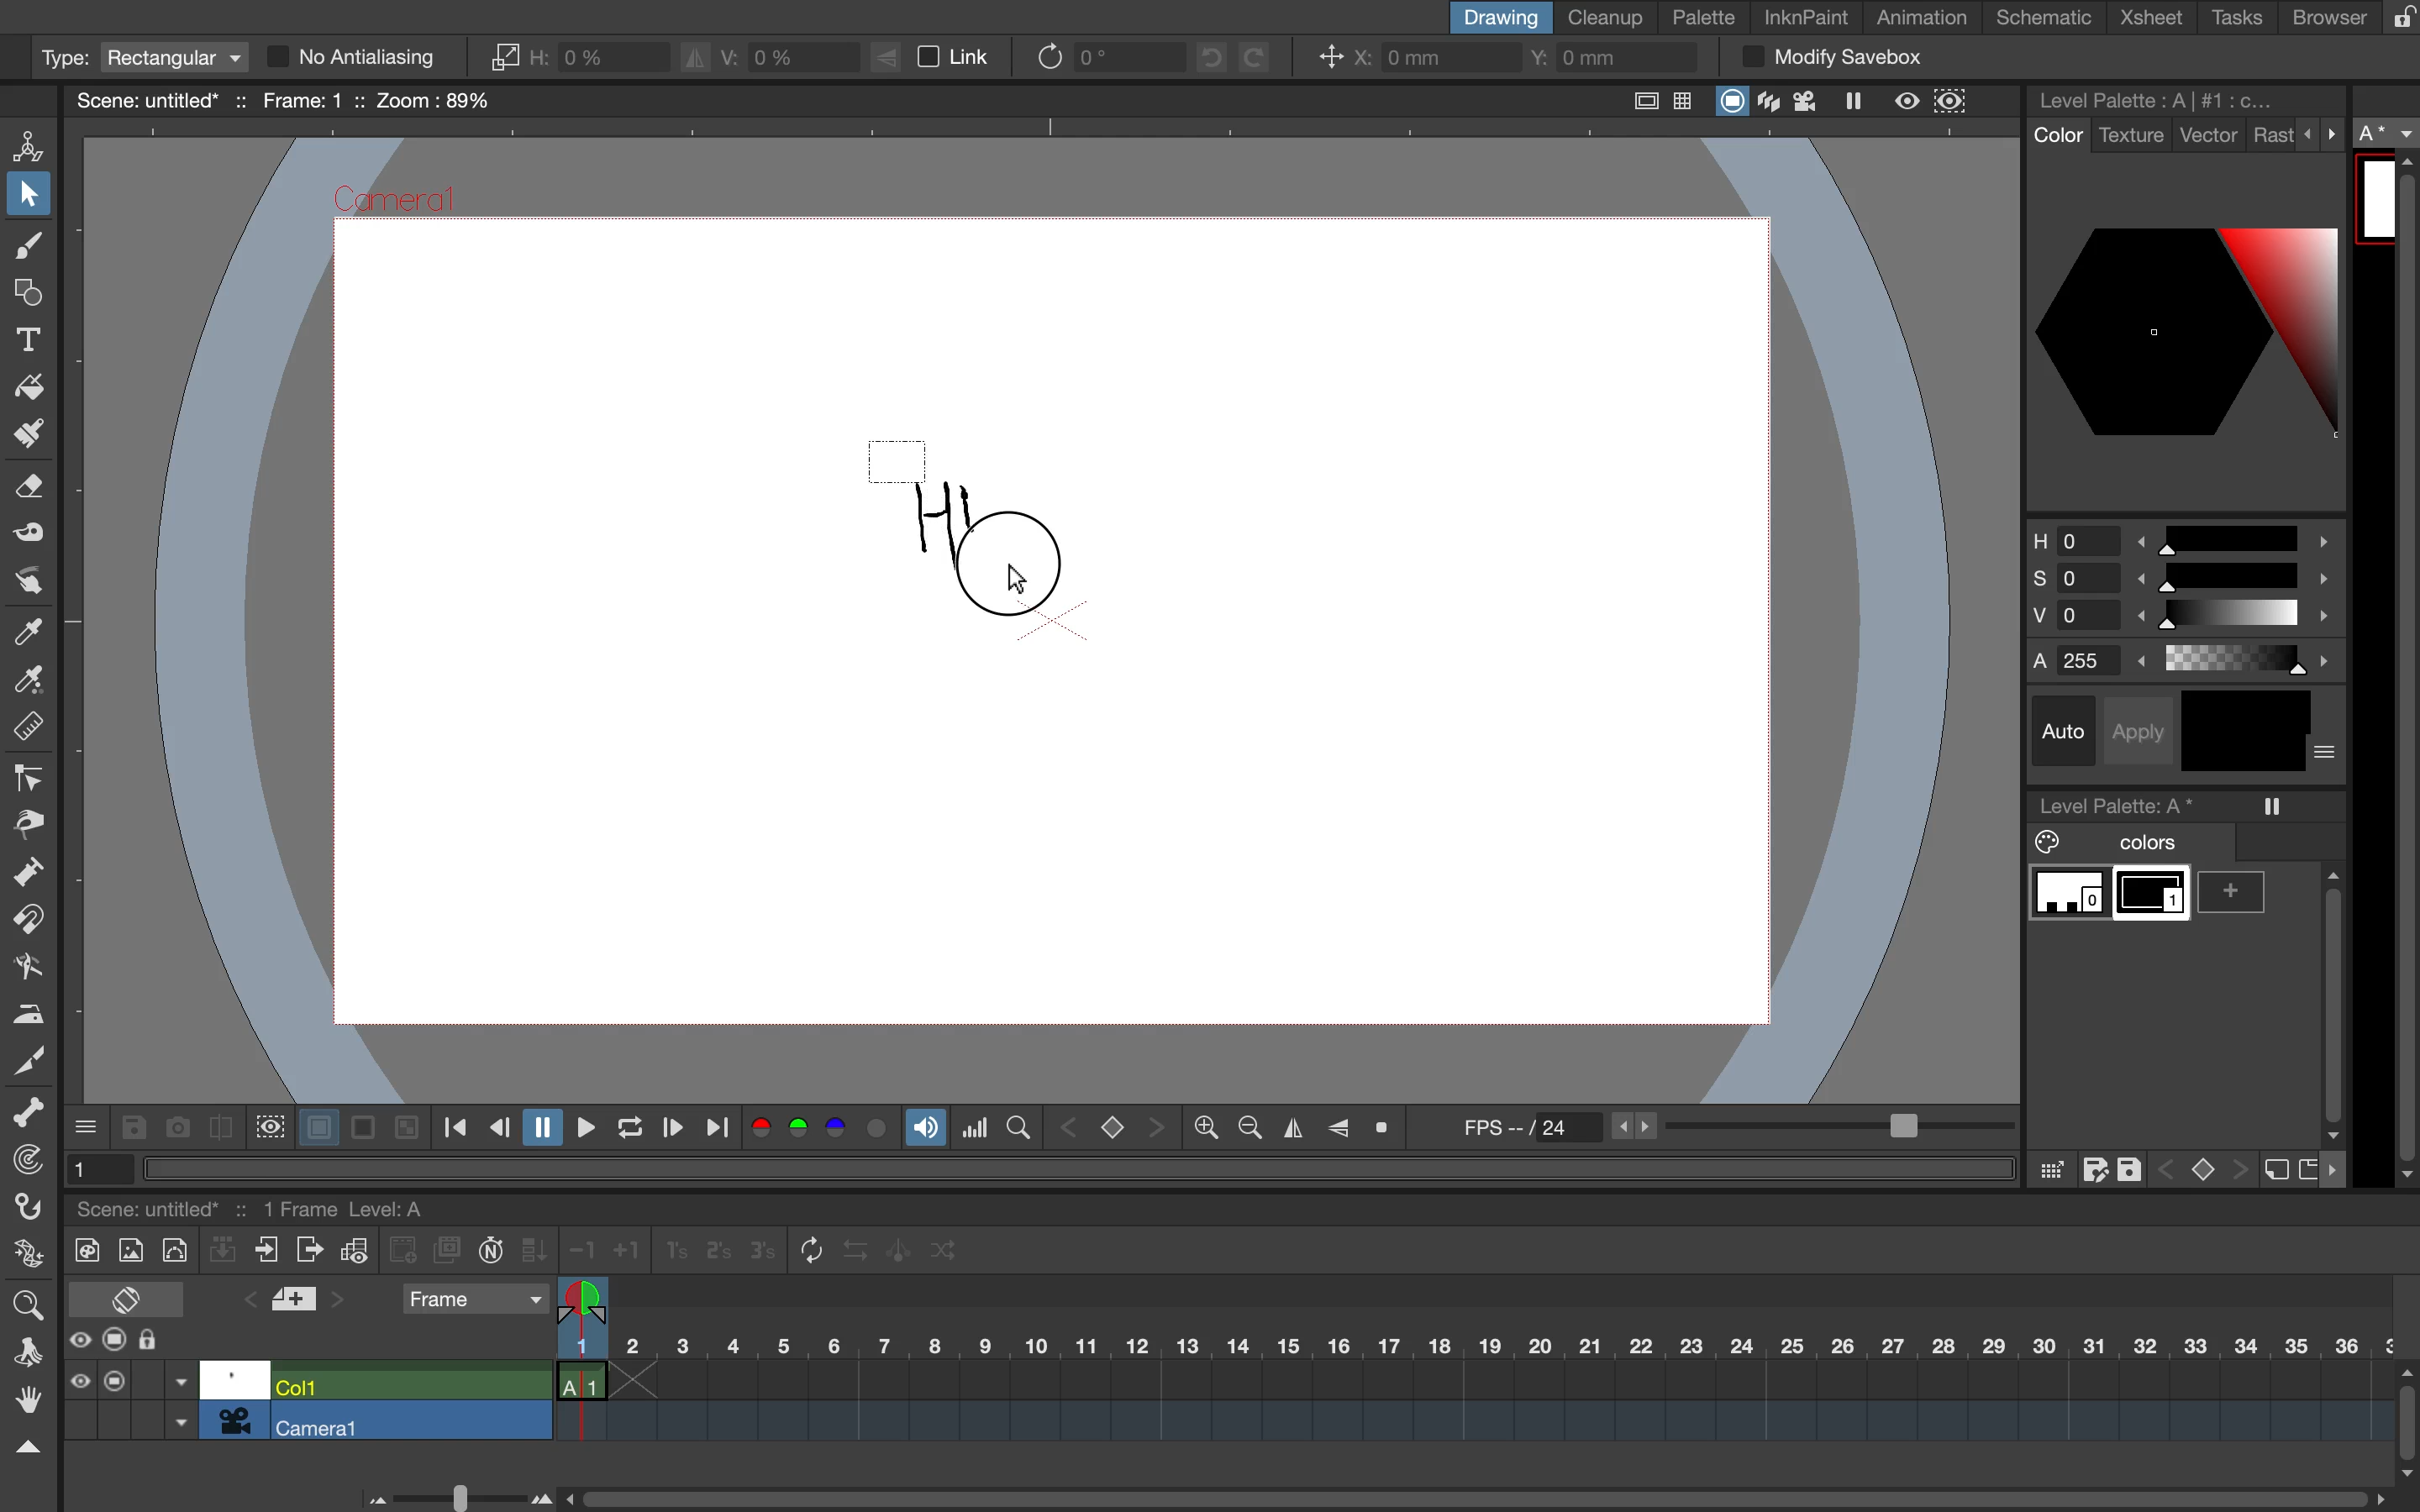 The width and height of the screenshot is (2420, 1512). Describe the element at coordinates (82, 1247) in the screenshot. I see `new toonz raster level` at that location.